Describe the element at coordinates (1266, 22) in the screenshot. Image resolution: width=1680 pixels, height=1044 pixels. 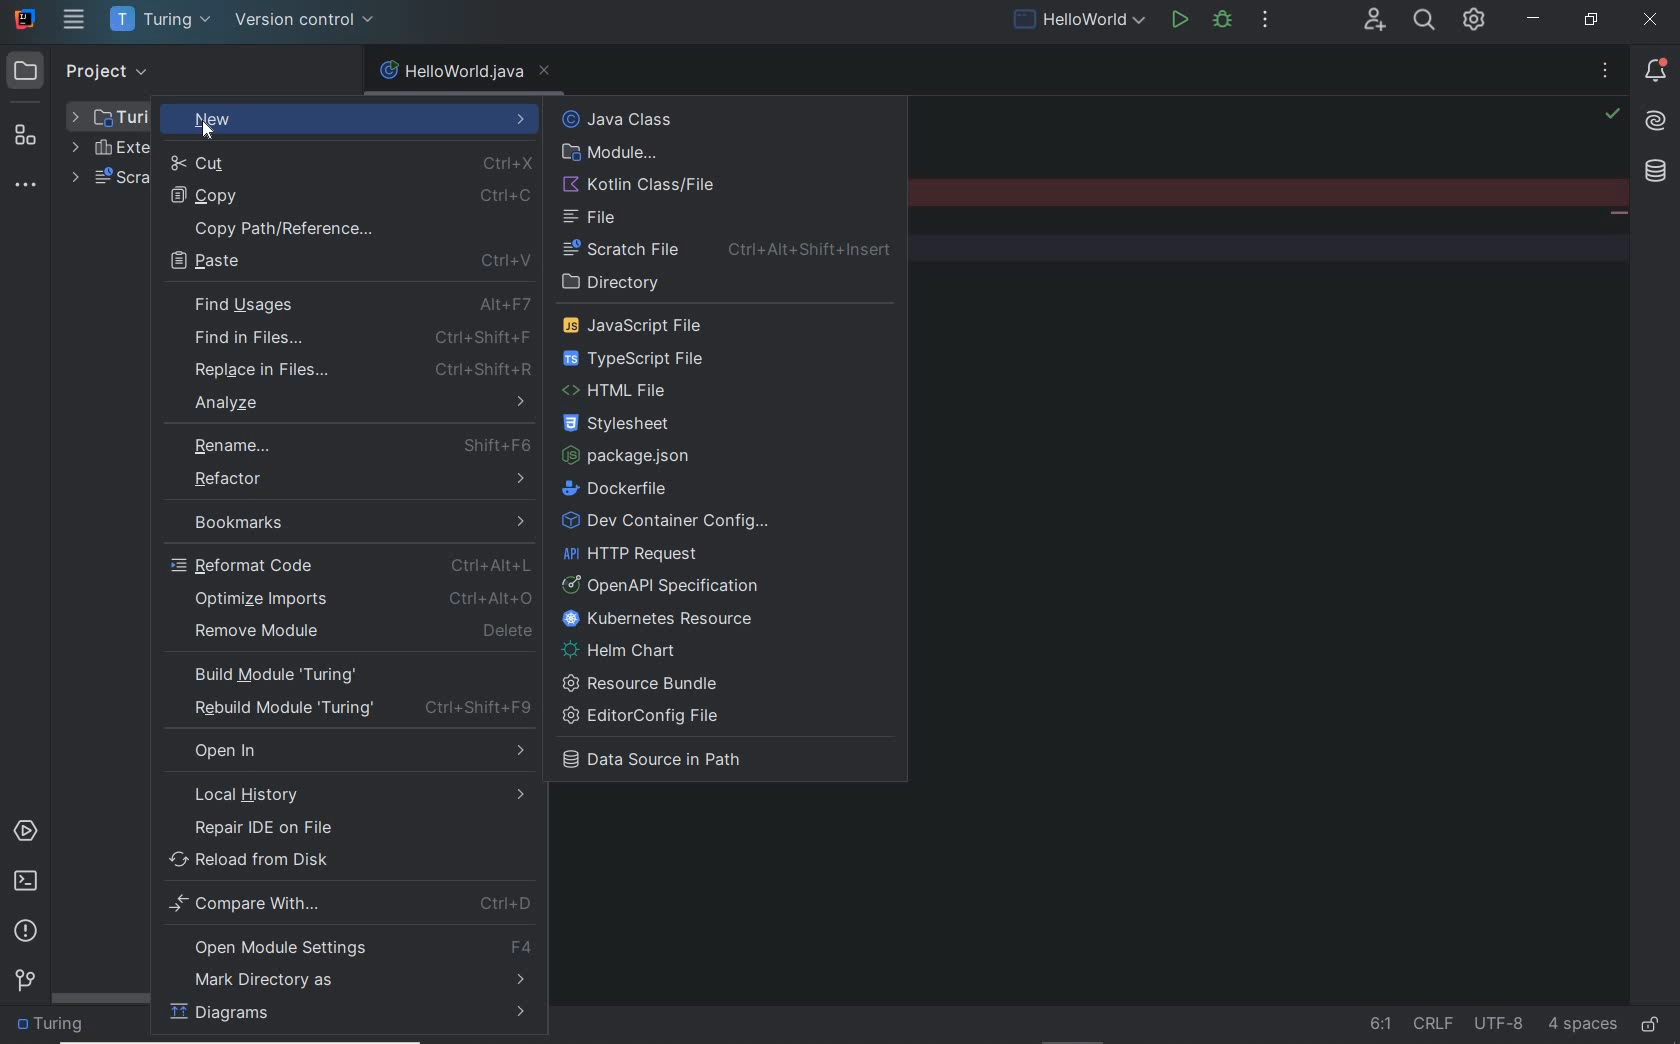
I see `more actions` at that location.